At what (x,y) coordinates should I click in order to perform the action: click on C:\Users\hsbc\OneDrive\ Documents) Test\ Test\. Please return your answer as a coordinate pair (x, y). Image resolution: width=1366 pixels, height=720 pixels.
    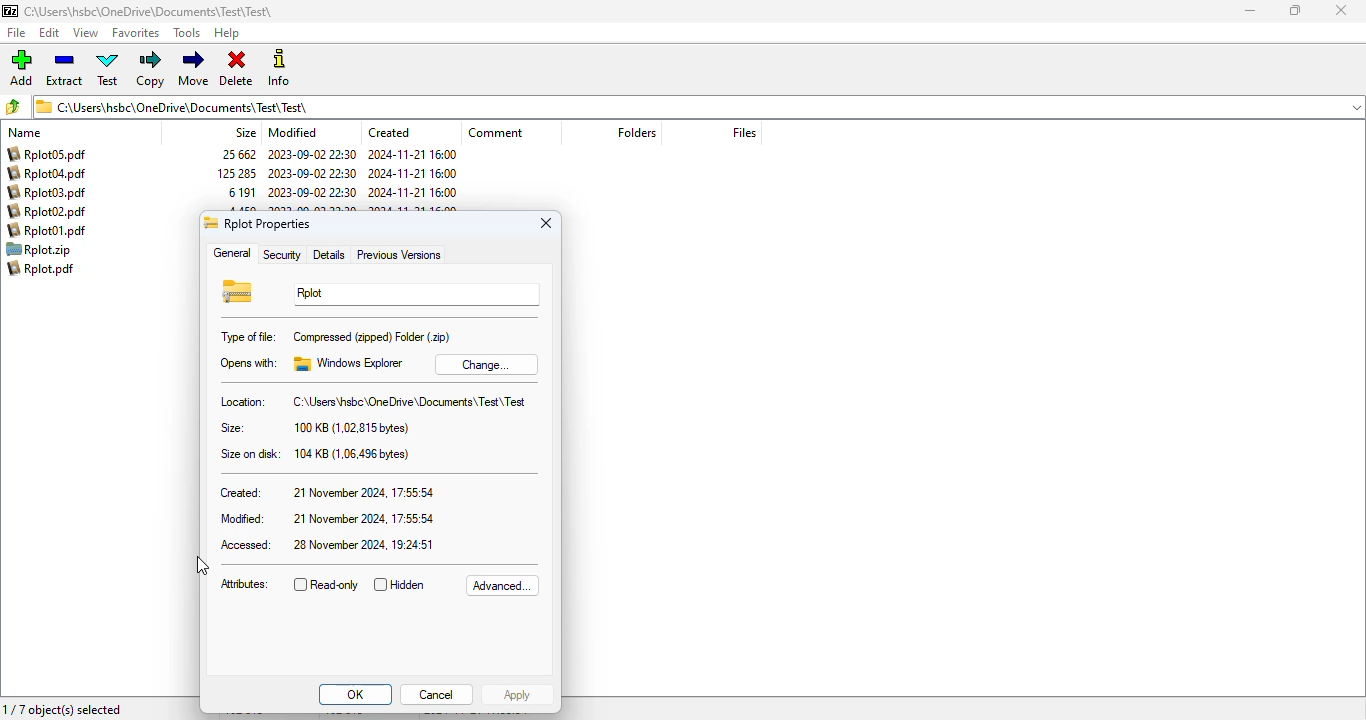
    Looking at the image, I should click on (699, 107).